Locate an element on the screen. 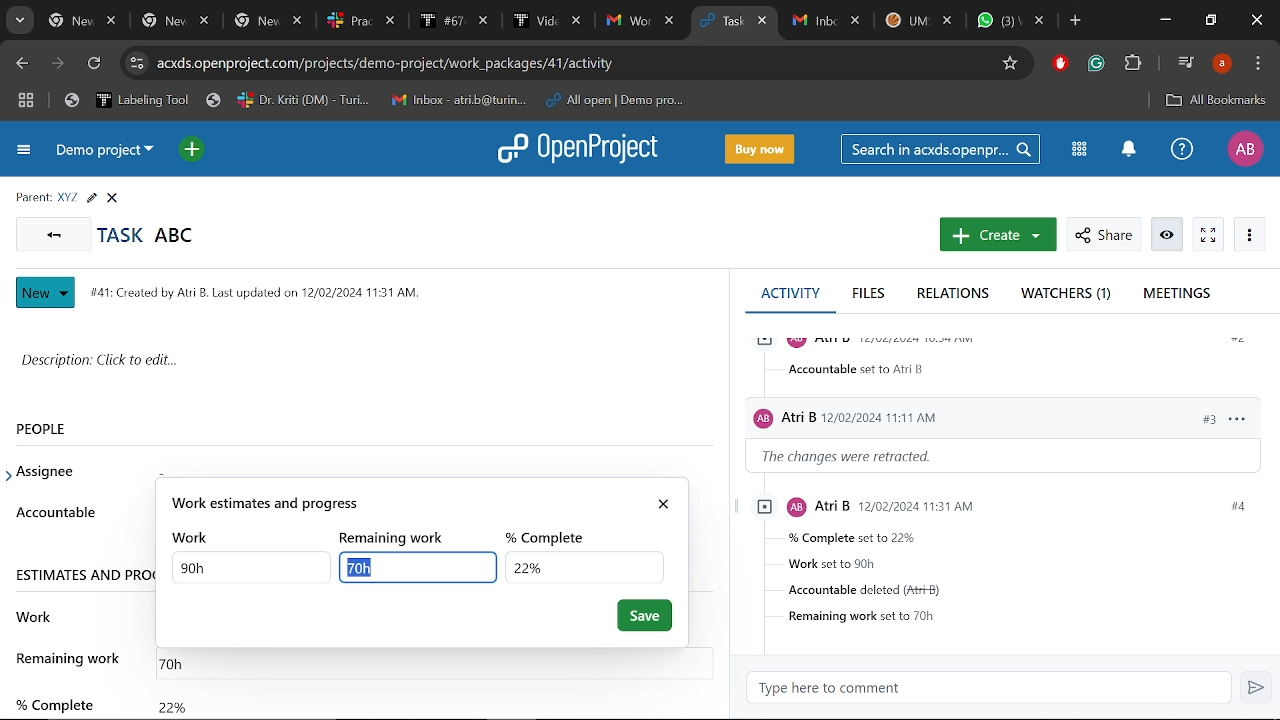 This screenshot has height=720, width=1280. Type here to comment is located at coordinates (995, 688).